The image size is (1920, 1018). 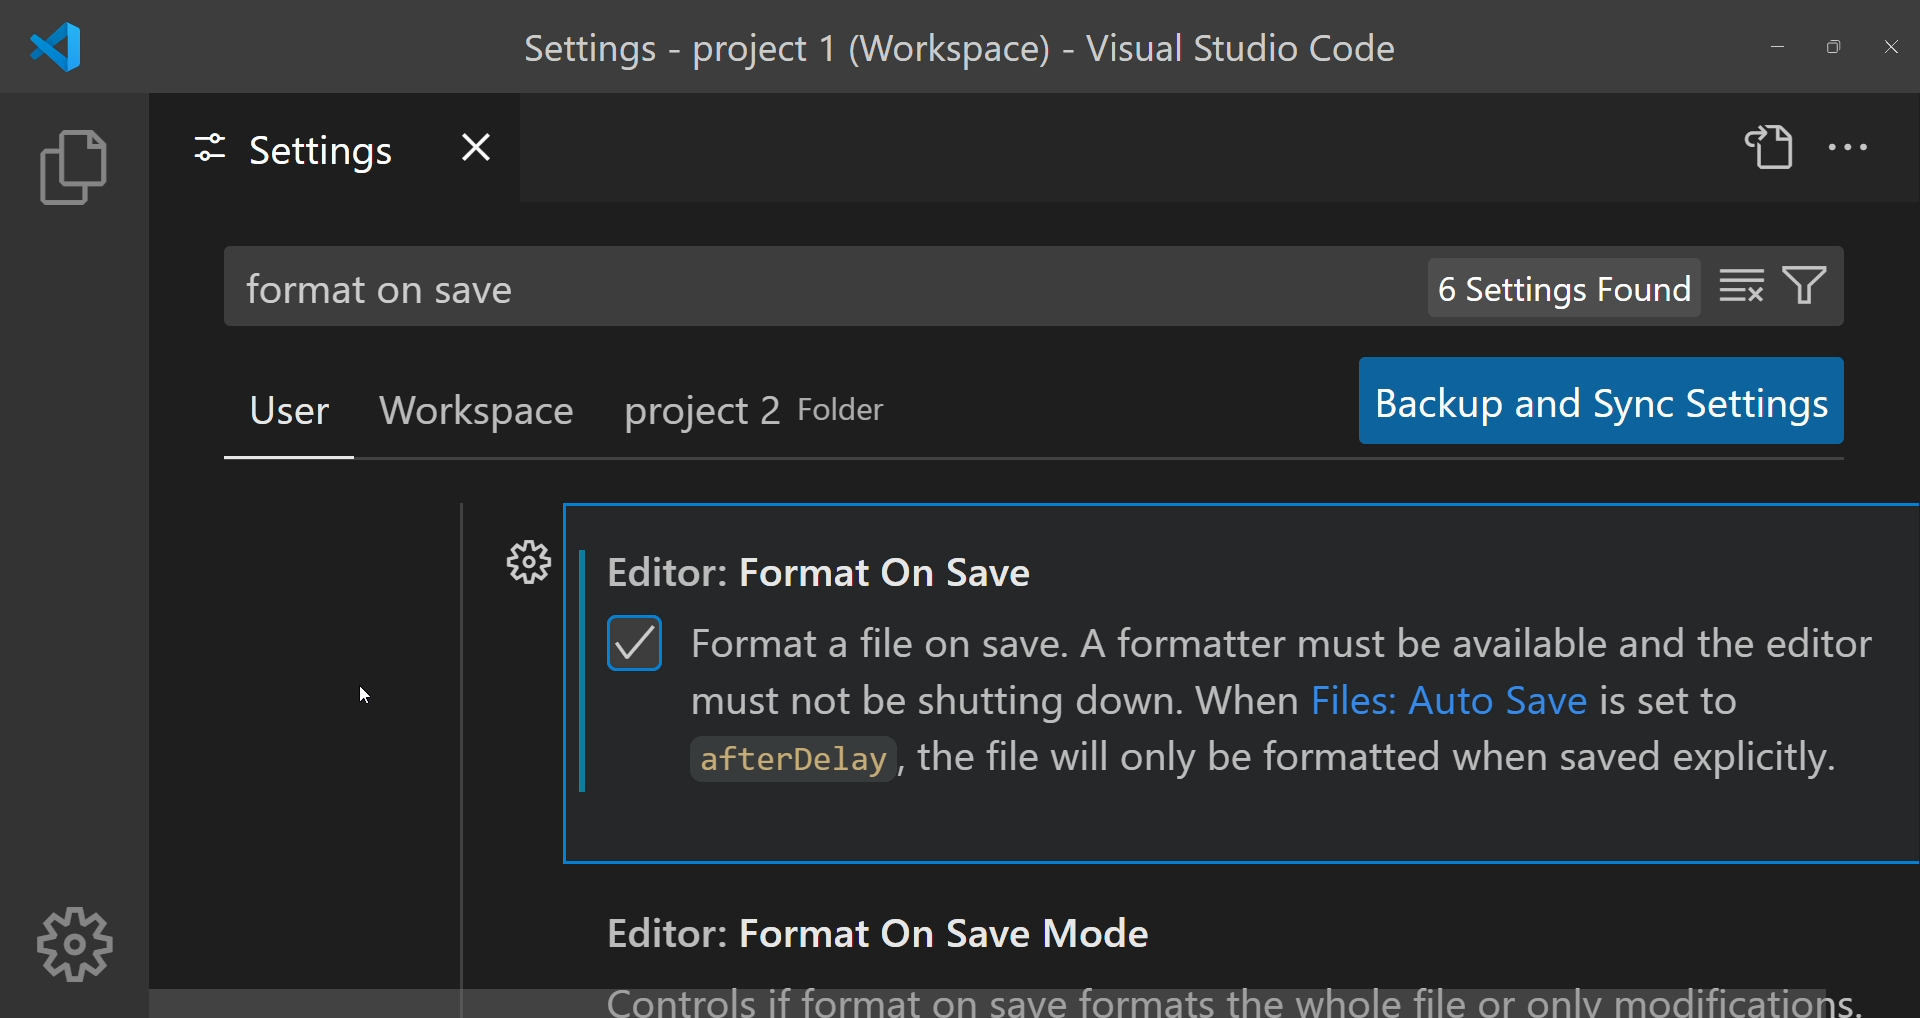 I want to click on close, so click(x=1893, y=57).